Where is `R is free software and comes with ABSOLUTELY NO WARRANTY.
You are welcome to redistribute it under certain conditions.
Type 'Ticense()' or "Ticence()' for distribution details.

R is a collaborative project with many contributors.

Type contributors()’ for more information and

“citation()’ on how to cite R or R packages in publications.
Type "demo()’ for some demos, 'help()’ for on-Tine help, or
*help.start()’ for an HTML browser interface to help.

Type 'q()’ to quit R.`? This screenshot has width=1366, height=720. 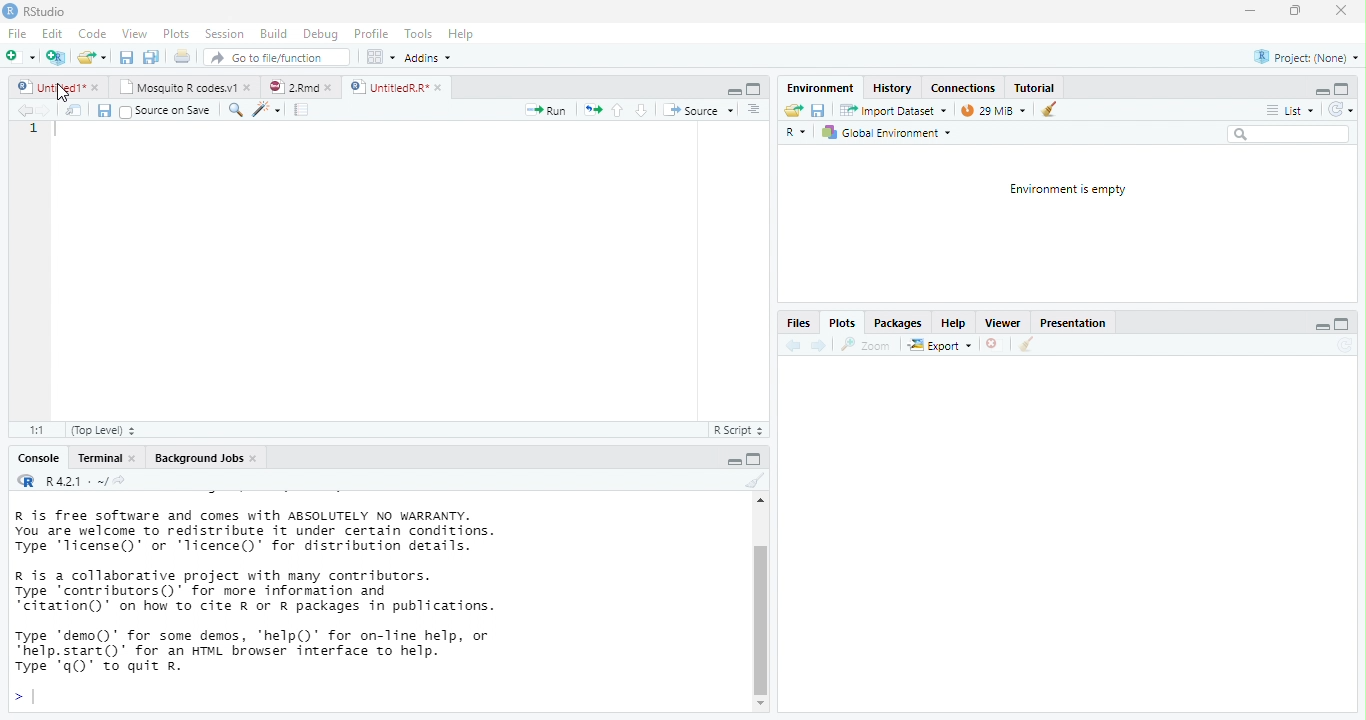 R is free software and comes with ABSOLUTELY NO WARRANTY.
You are welcome to redistribute it under certain conditions.
Type 'Ticense()' or "Ticence()' for distribution details.

R is a collaborative project with many contributors.

Type contributors()’ for more information and

“citation()’ on how to cite R or R packages in publications.
Type "demo()’ for some demos, 'help()’ for on-Tine help, or
*help.start()’ for an HTML browser interface to help.

Type 'q()’ to quit R. is located at coordinates (340, 591).